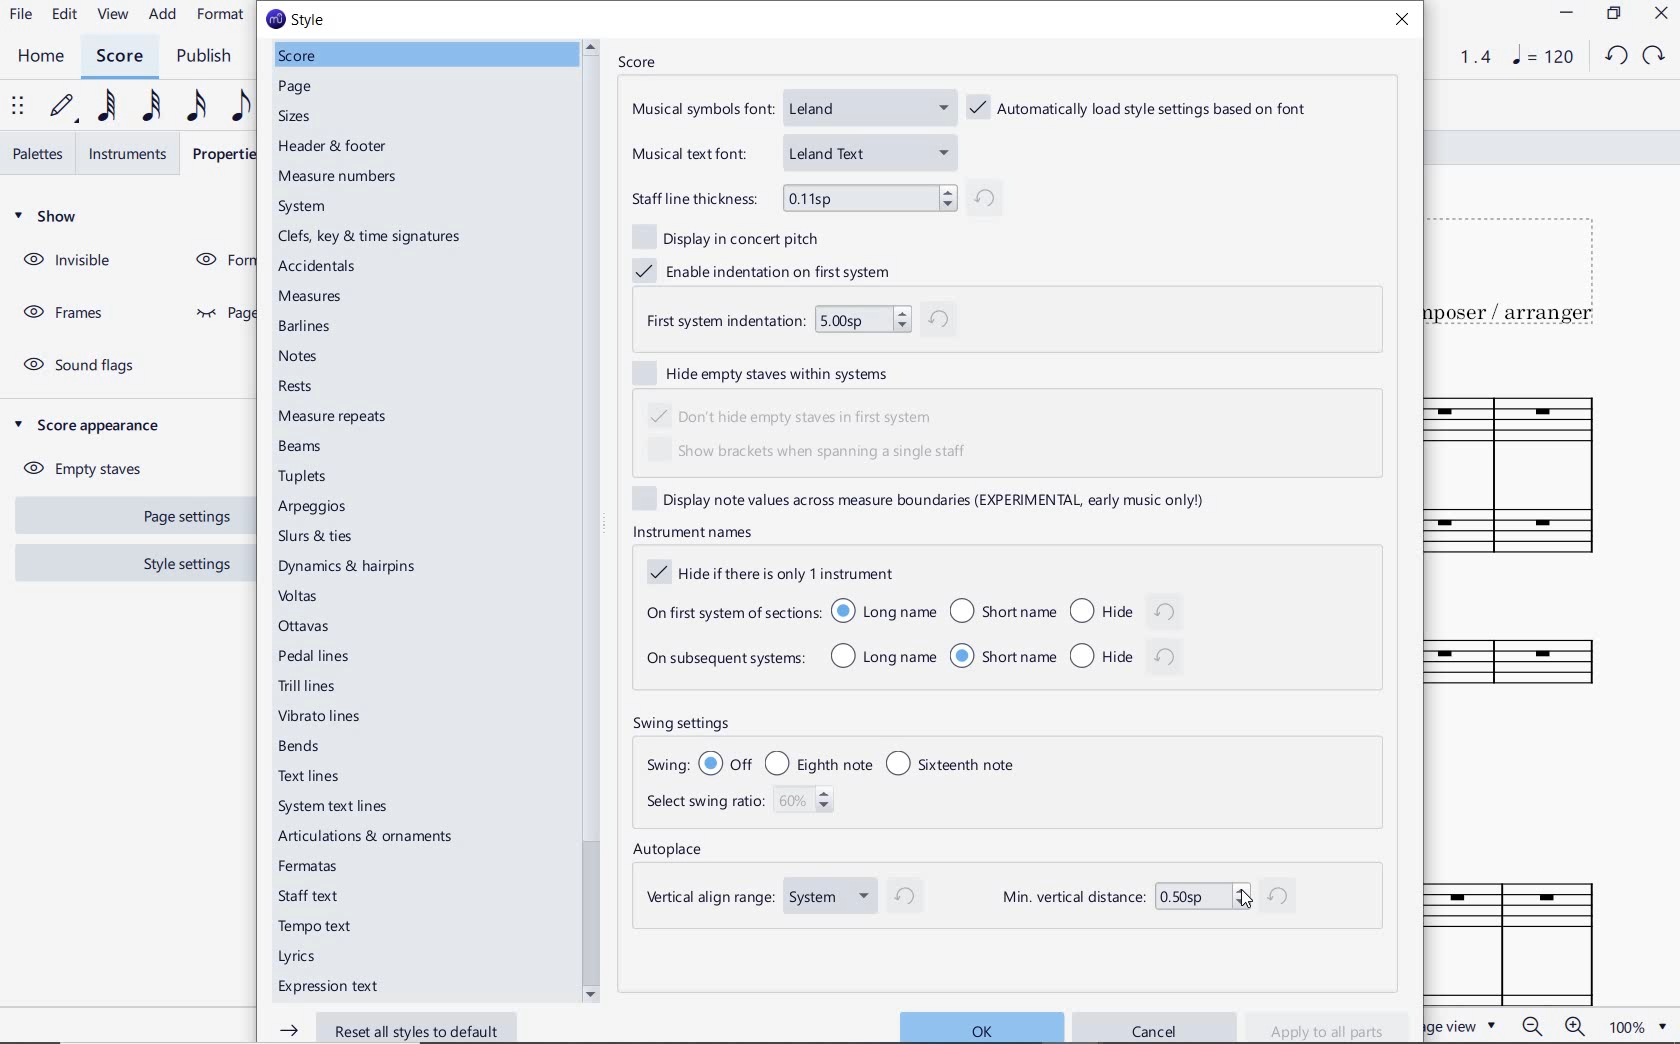 The image size is (1680, 1044). What do you see at coordinates (21, 15) in the screenshot?
I see `FILE` at bounding box center [21, 15].